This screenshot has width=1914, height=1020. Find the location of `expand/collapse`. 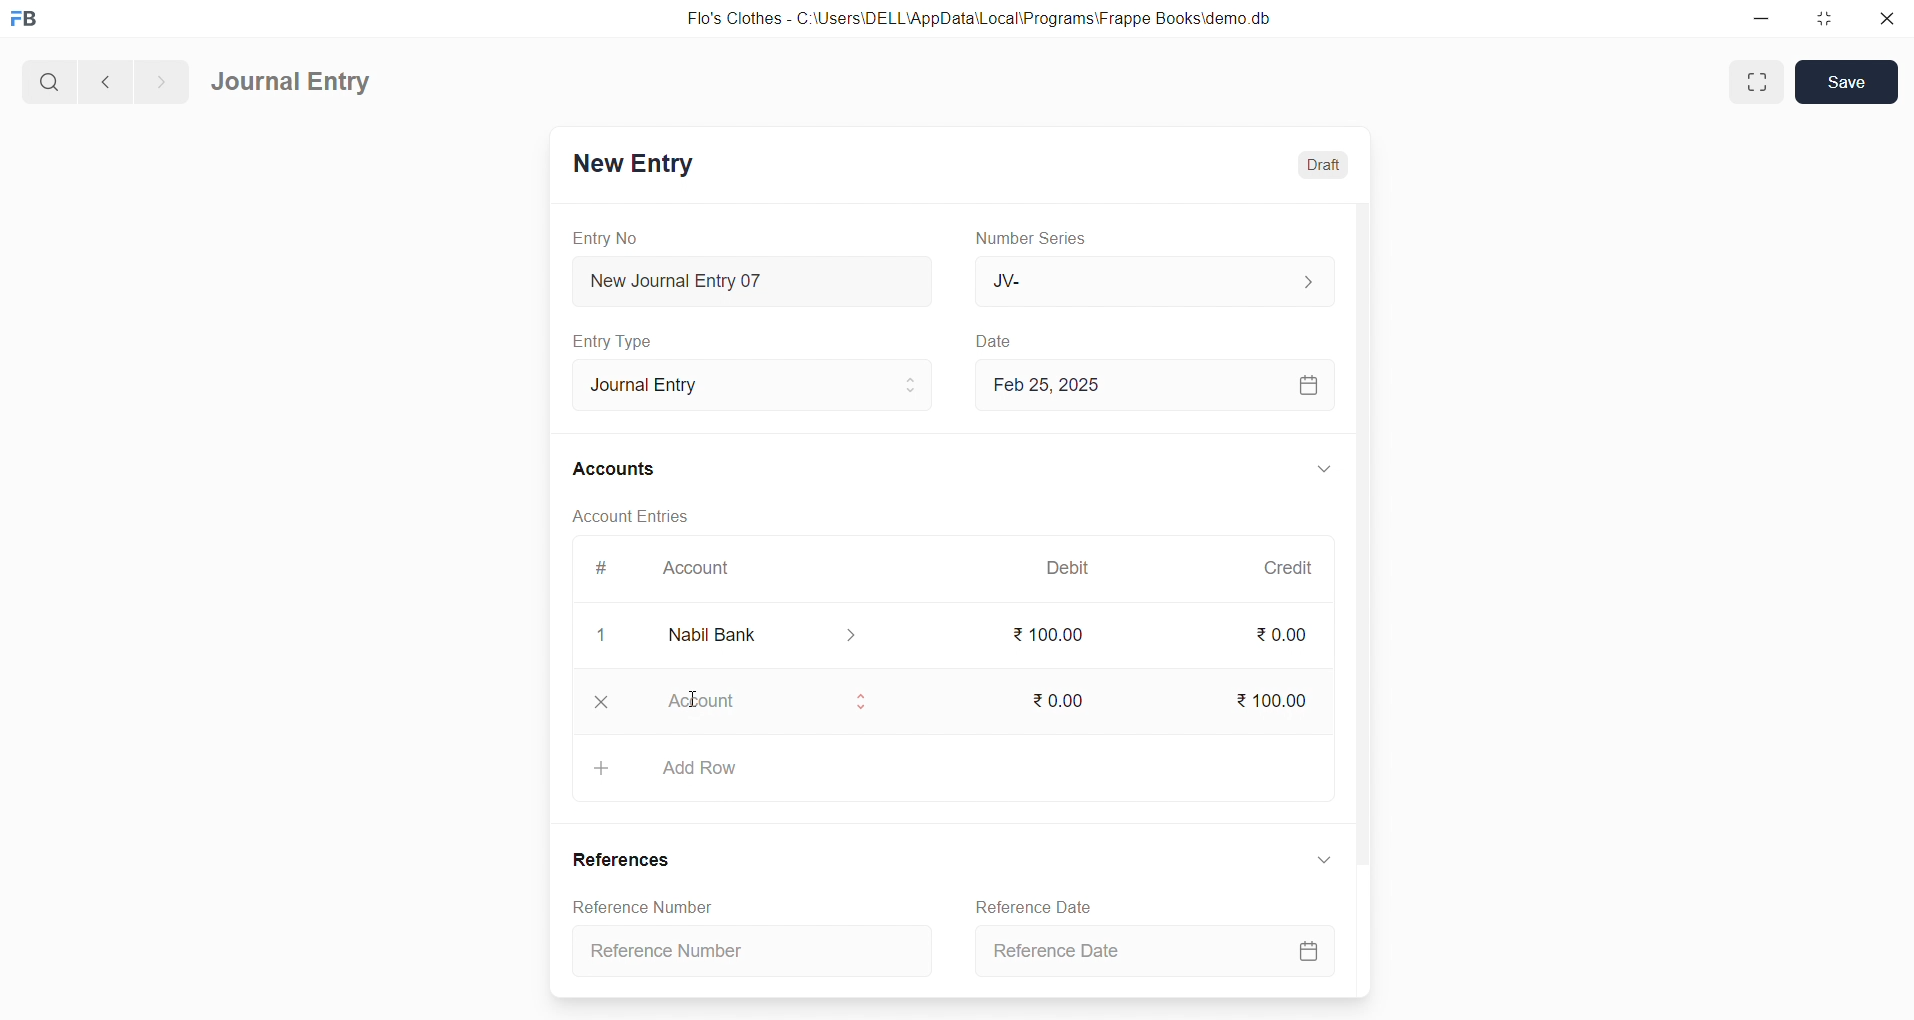

expand/collapse is located at coordinates (1323, 860).